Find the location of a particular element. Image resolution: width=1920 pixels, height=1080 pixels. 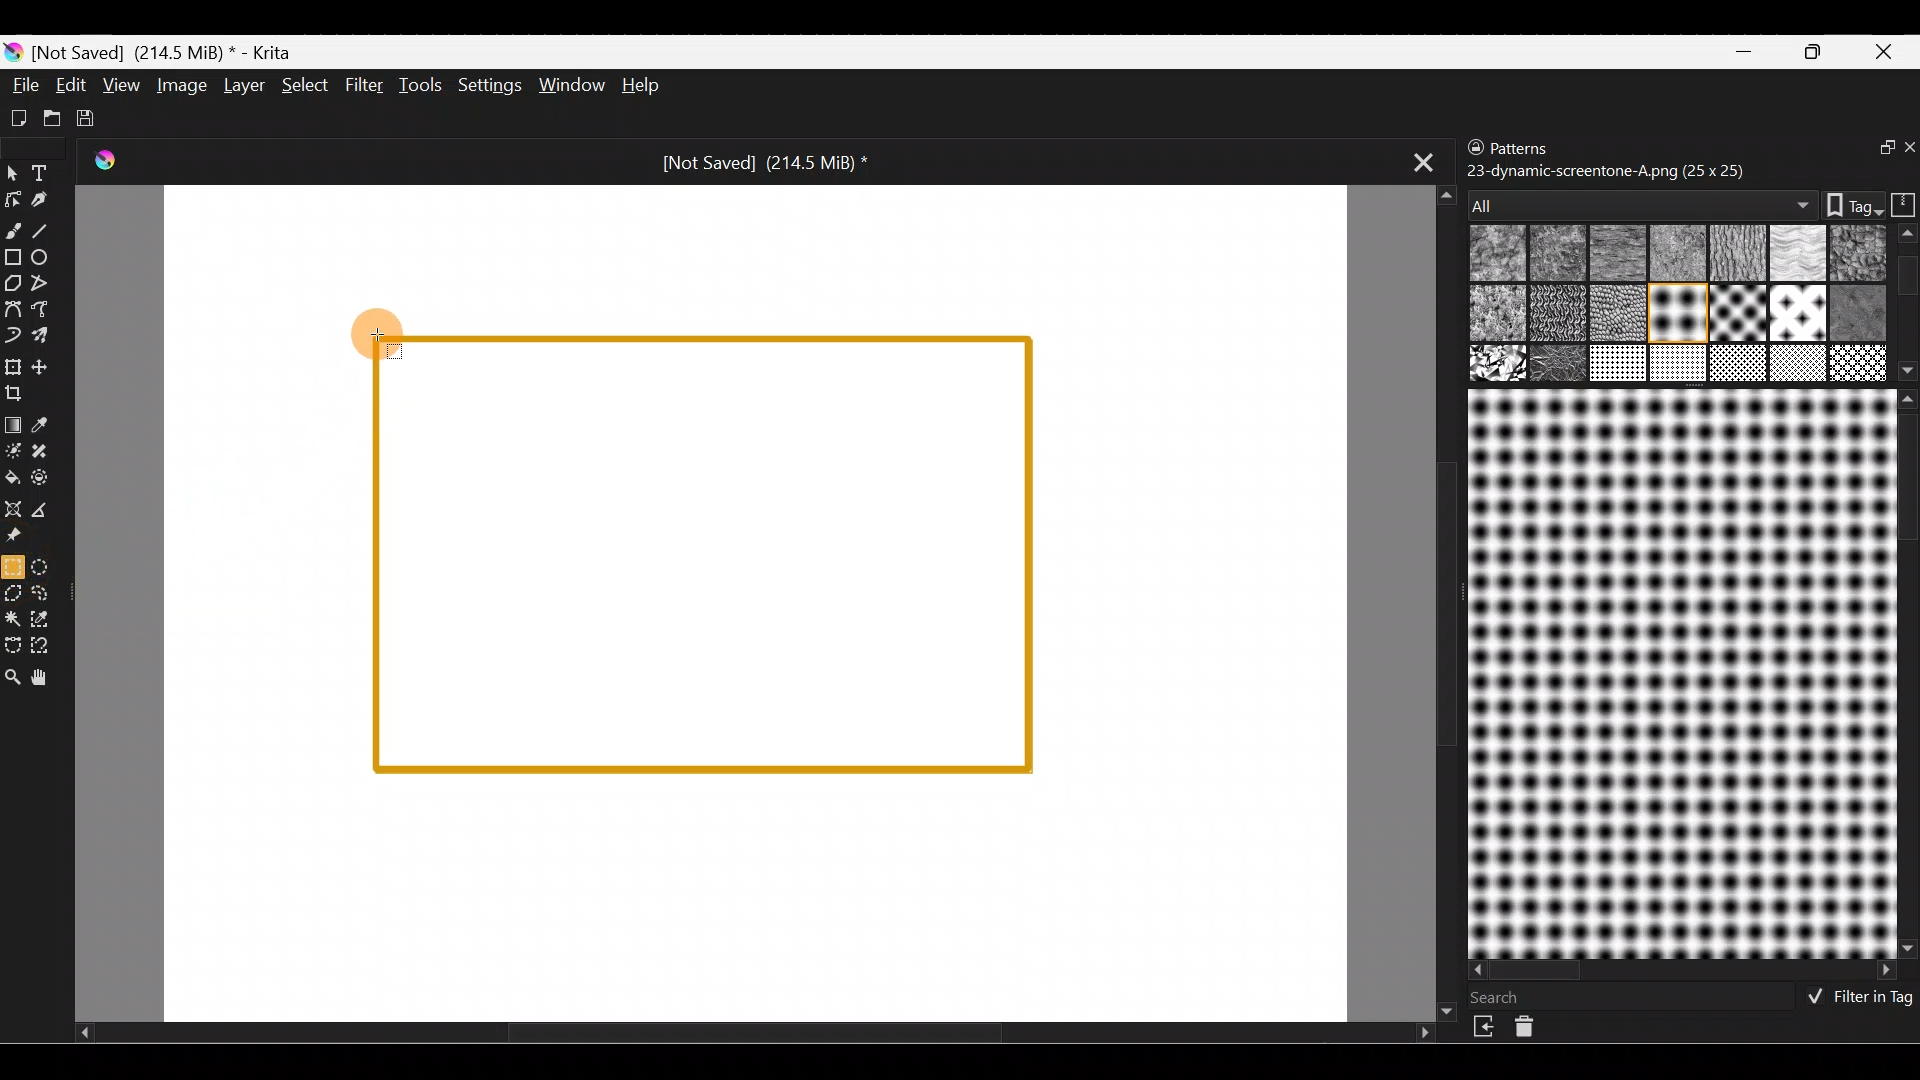

Zoom tool is located at coordinates (13, 679).